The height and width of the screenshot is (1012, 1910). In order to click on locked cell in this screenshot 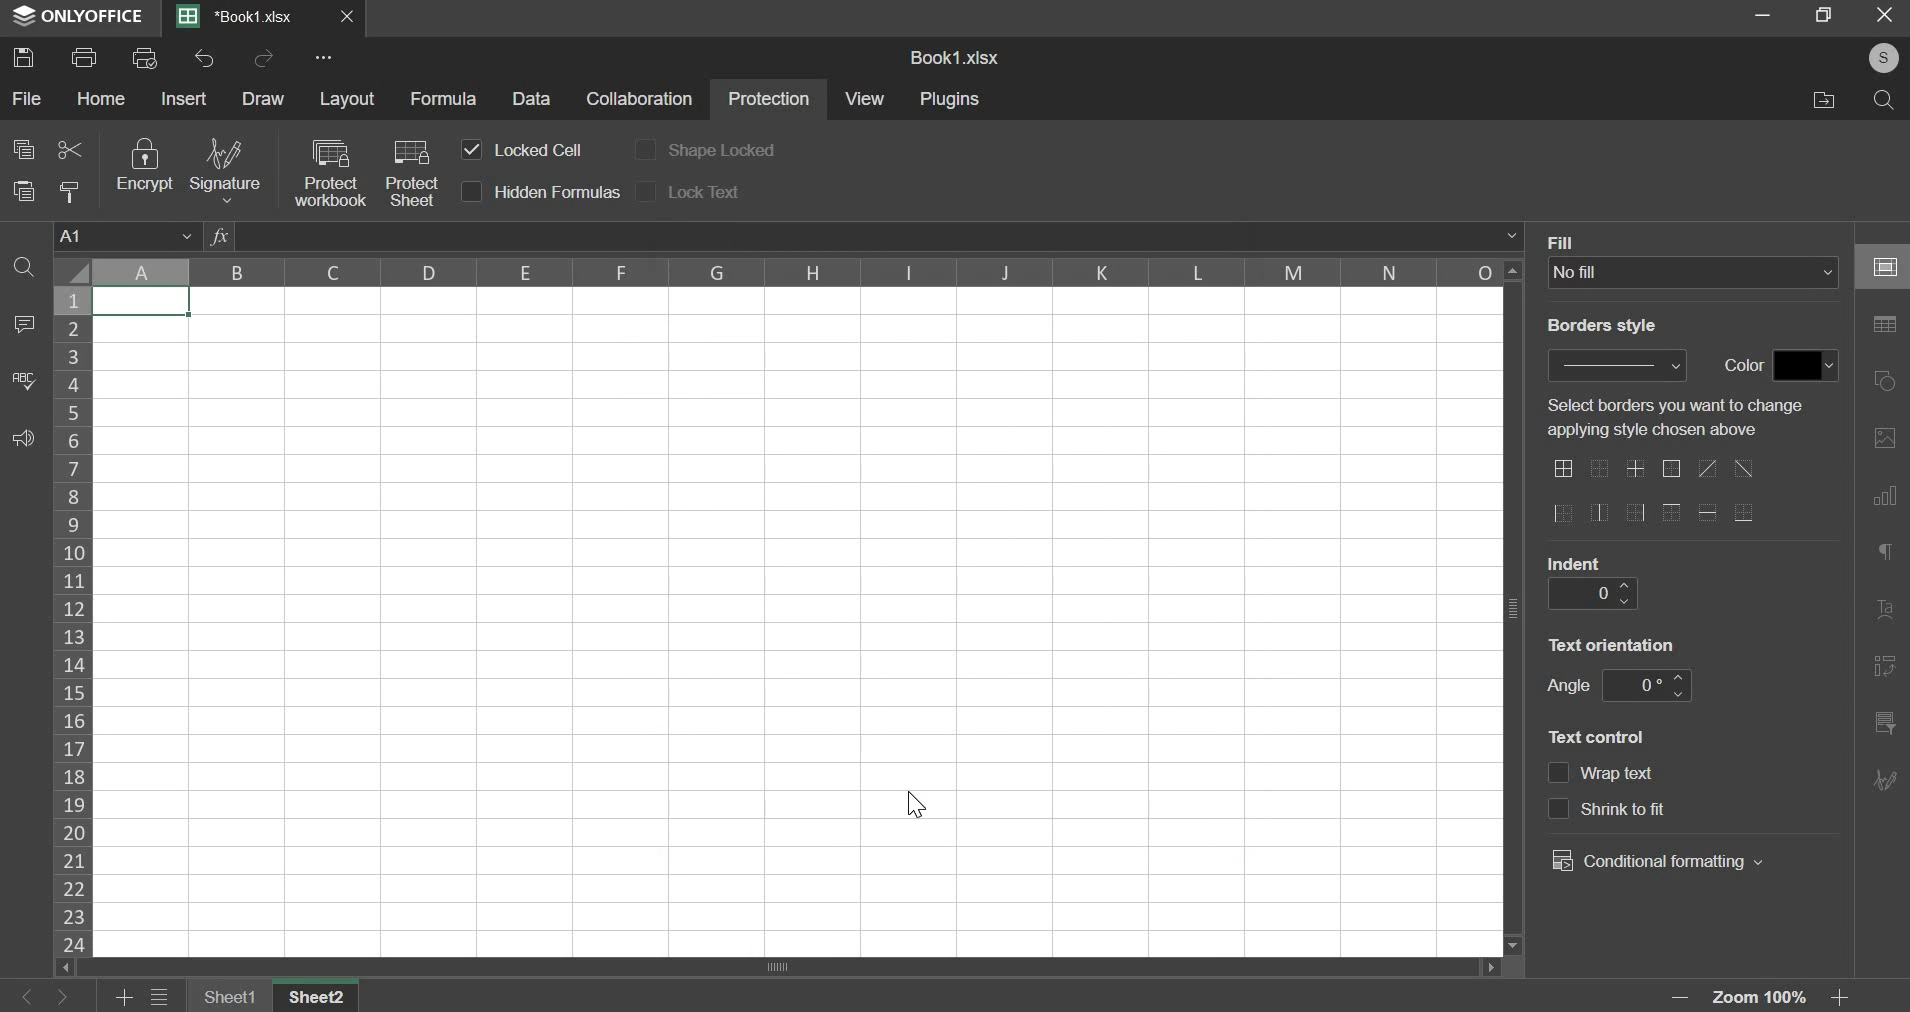, I will do `click(536, 149)`.